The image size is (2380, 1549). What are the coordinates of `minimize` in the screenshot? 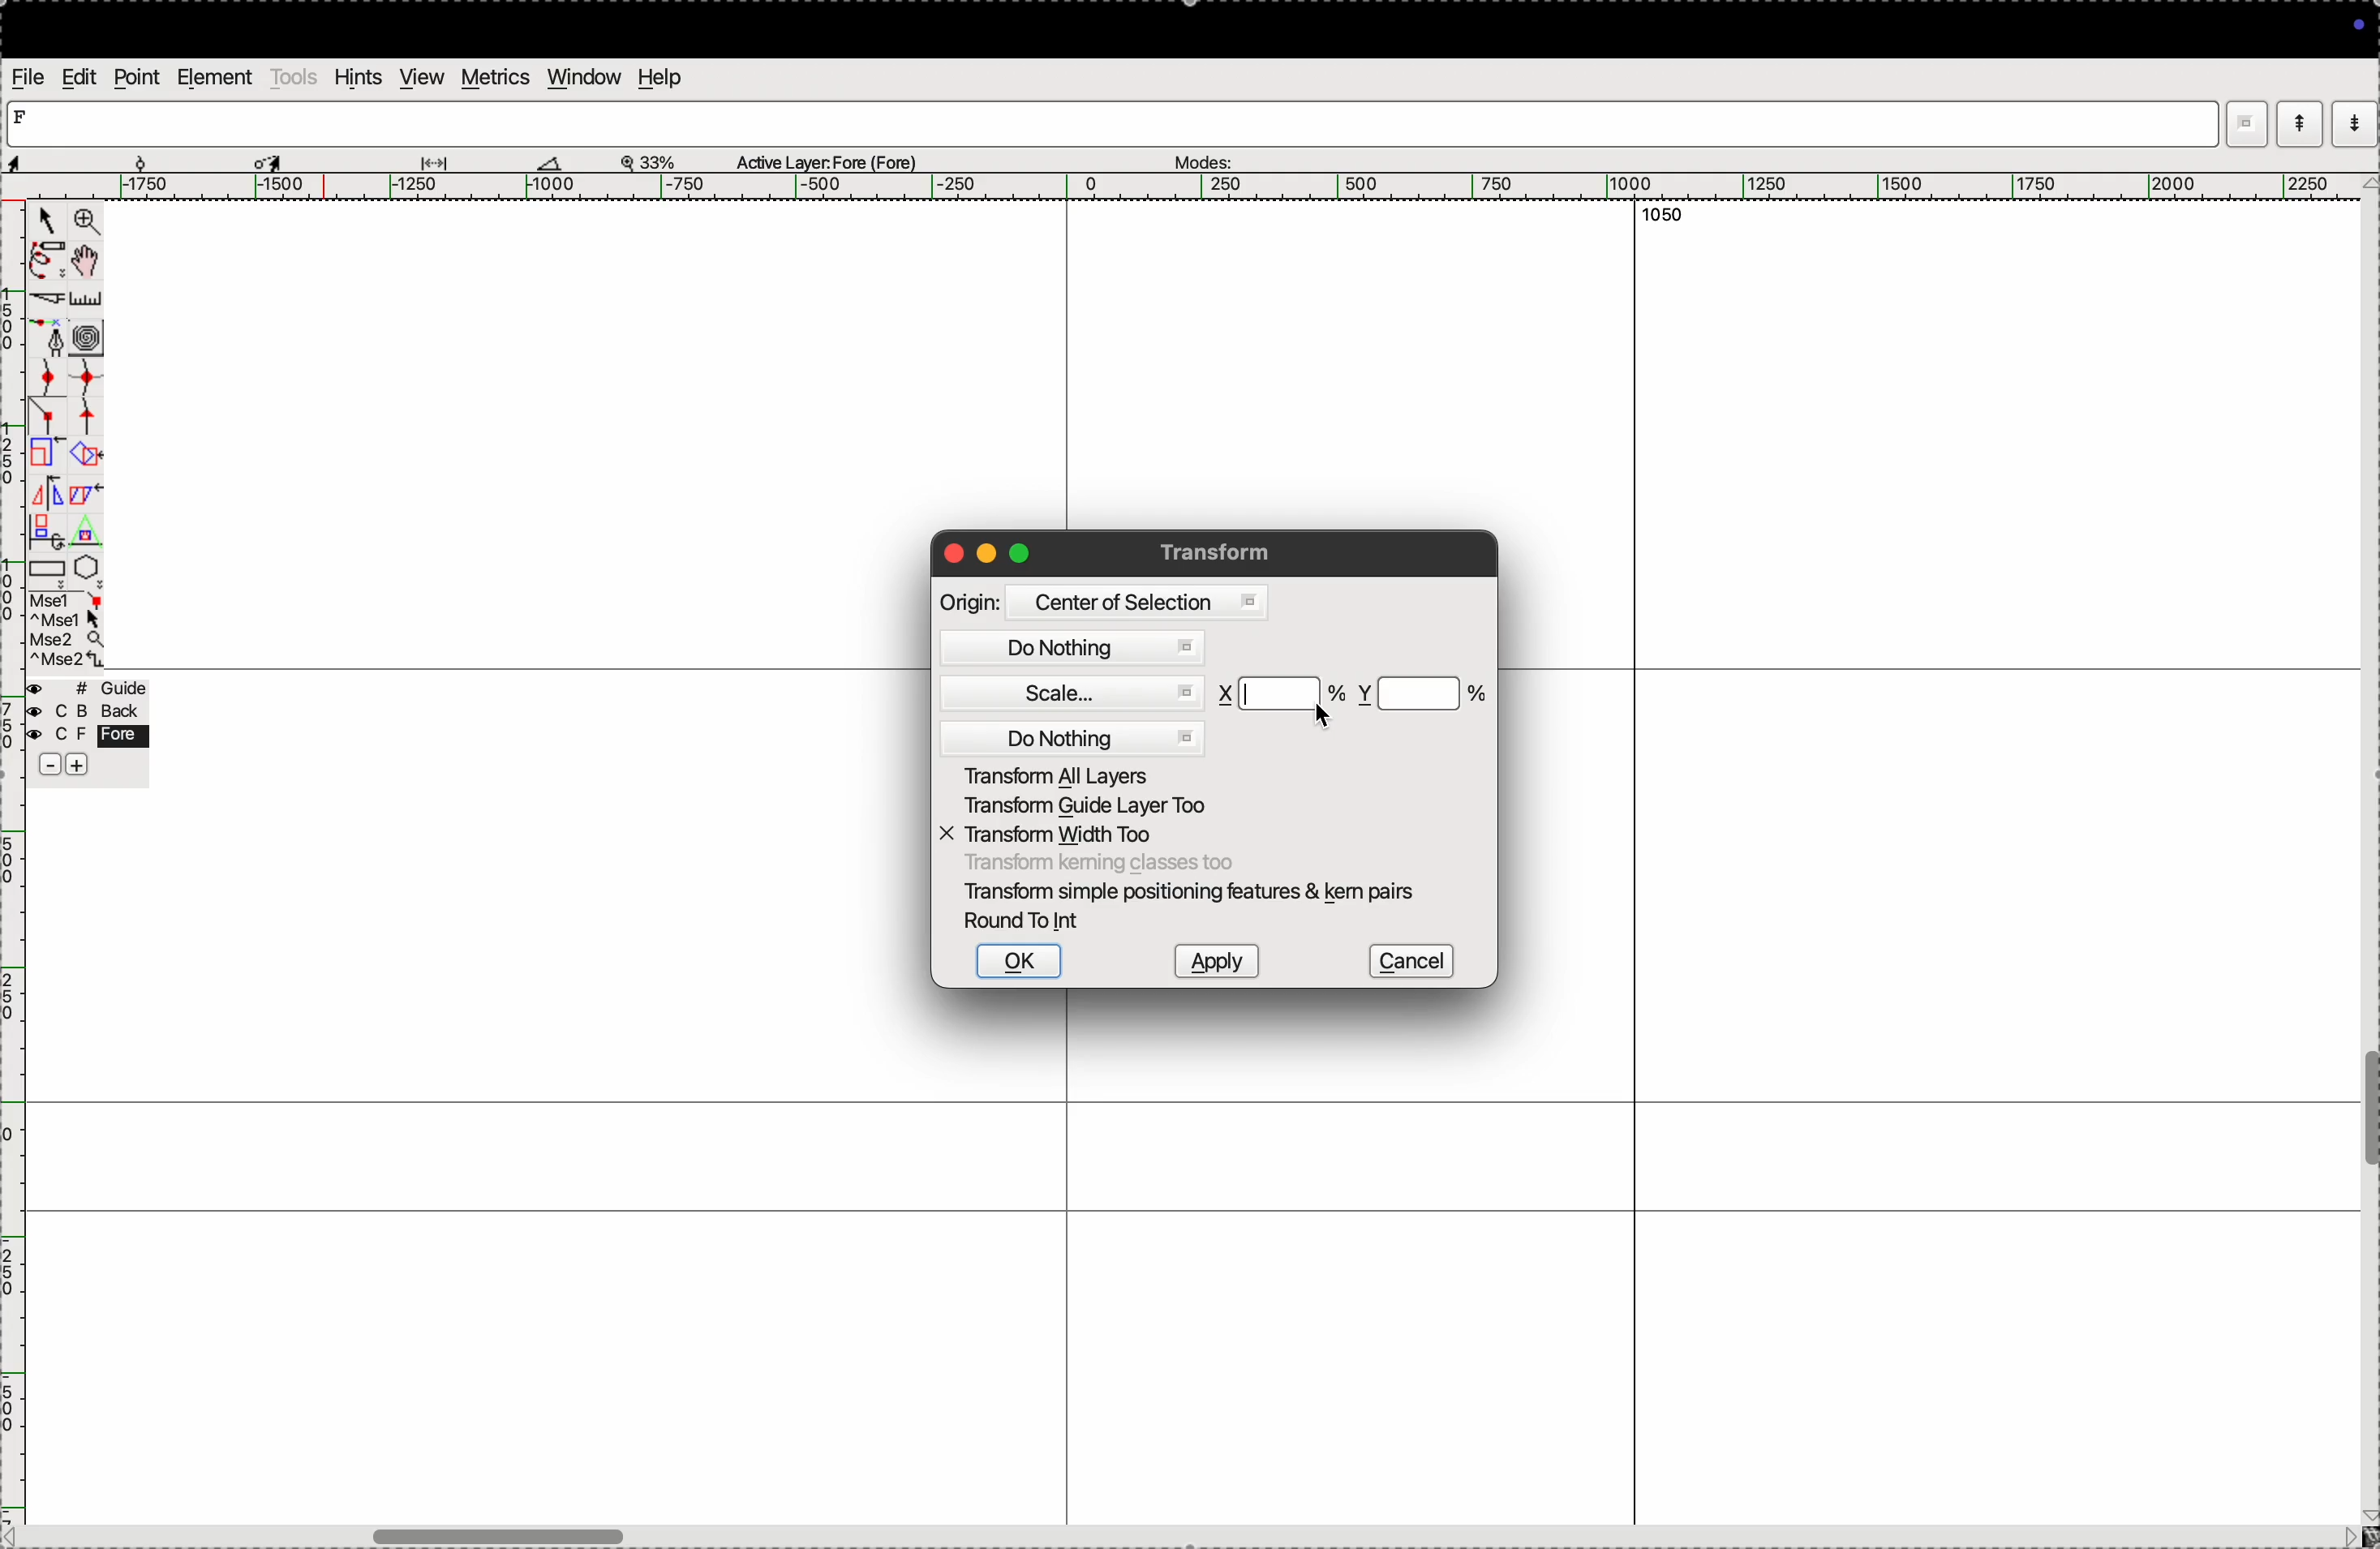 It's located at (988, 555).